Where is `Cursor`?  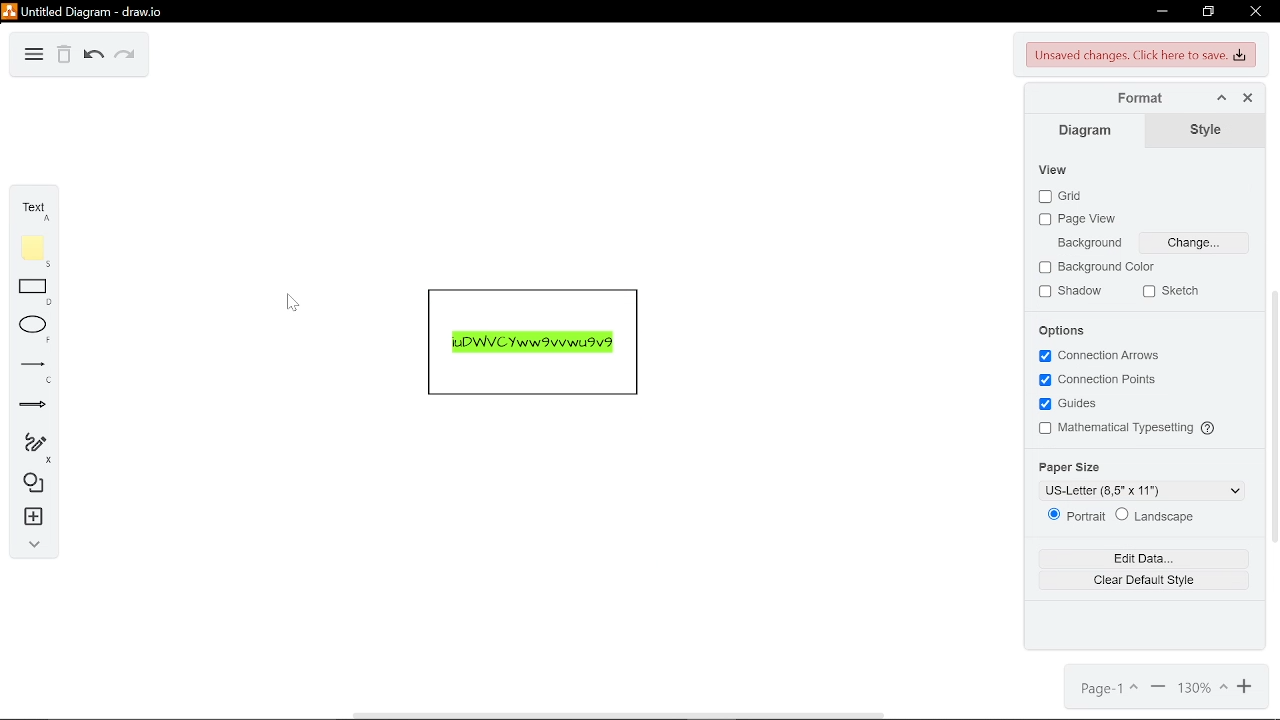 Cursor is located at coordinates (290, 301).